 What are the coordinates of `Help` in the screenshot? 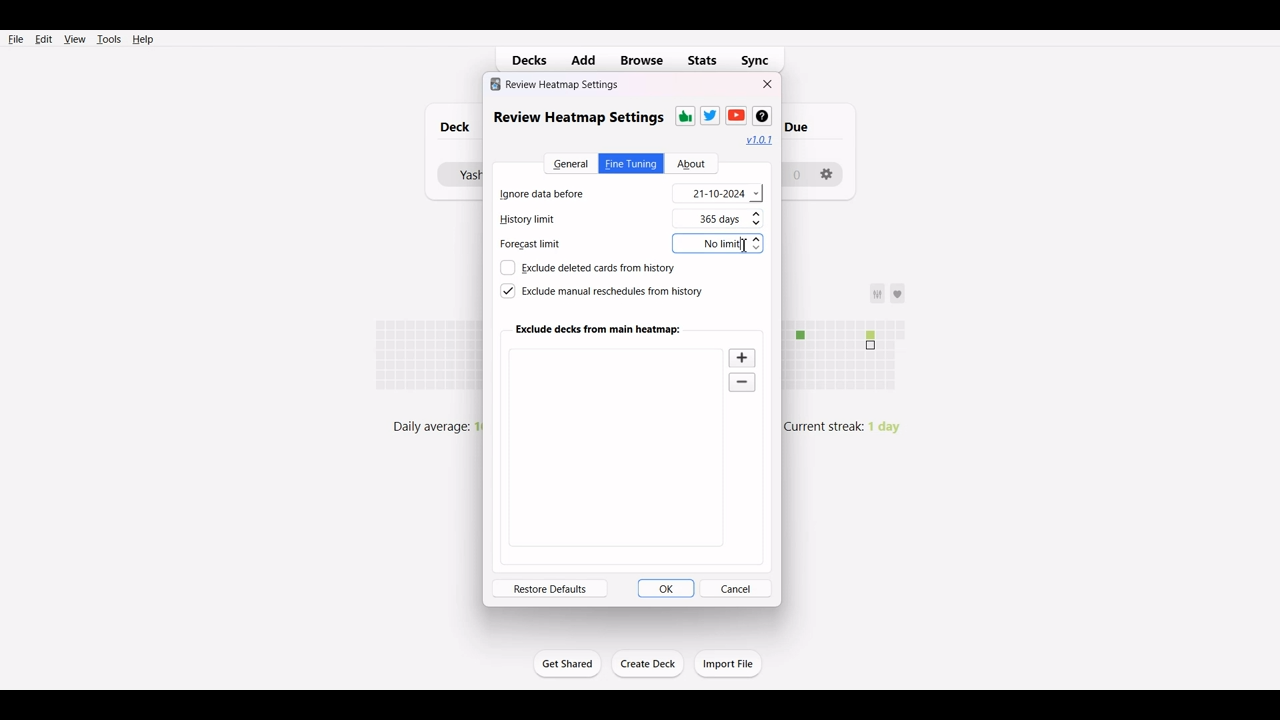 It's located at (142, 39).